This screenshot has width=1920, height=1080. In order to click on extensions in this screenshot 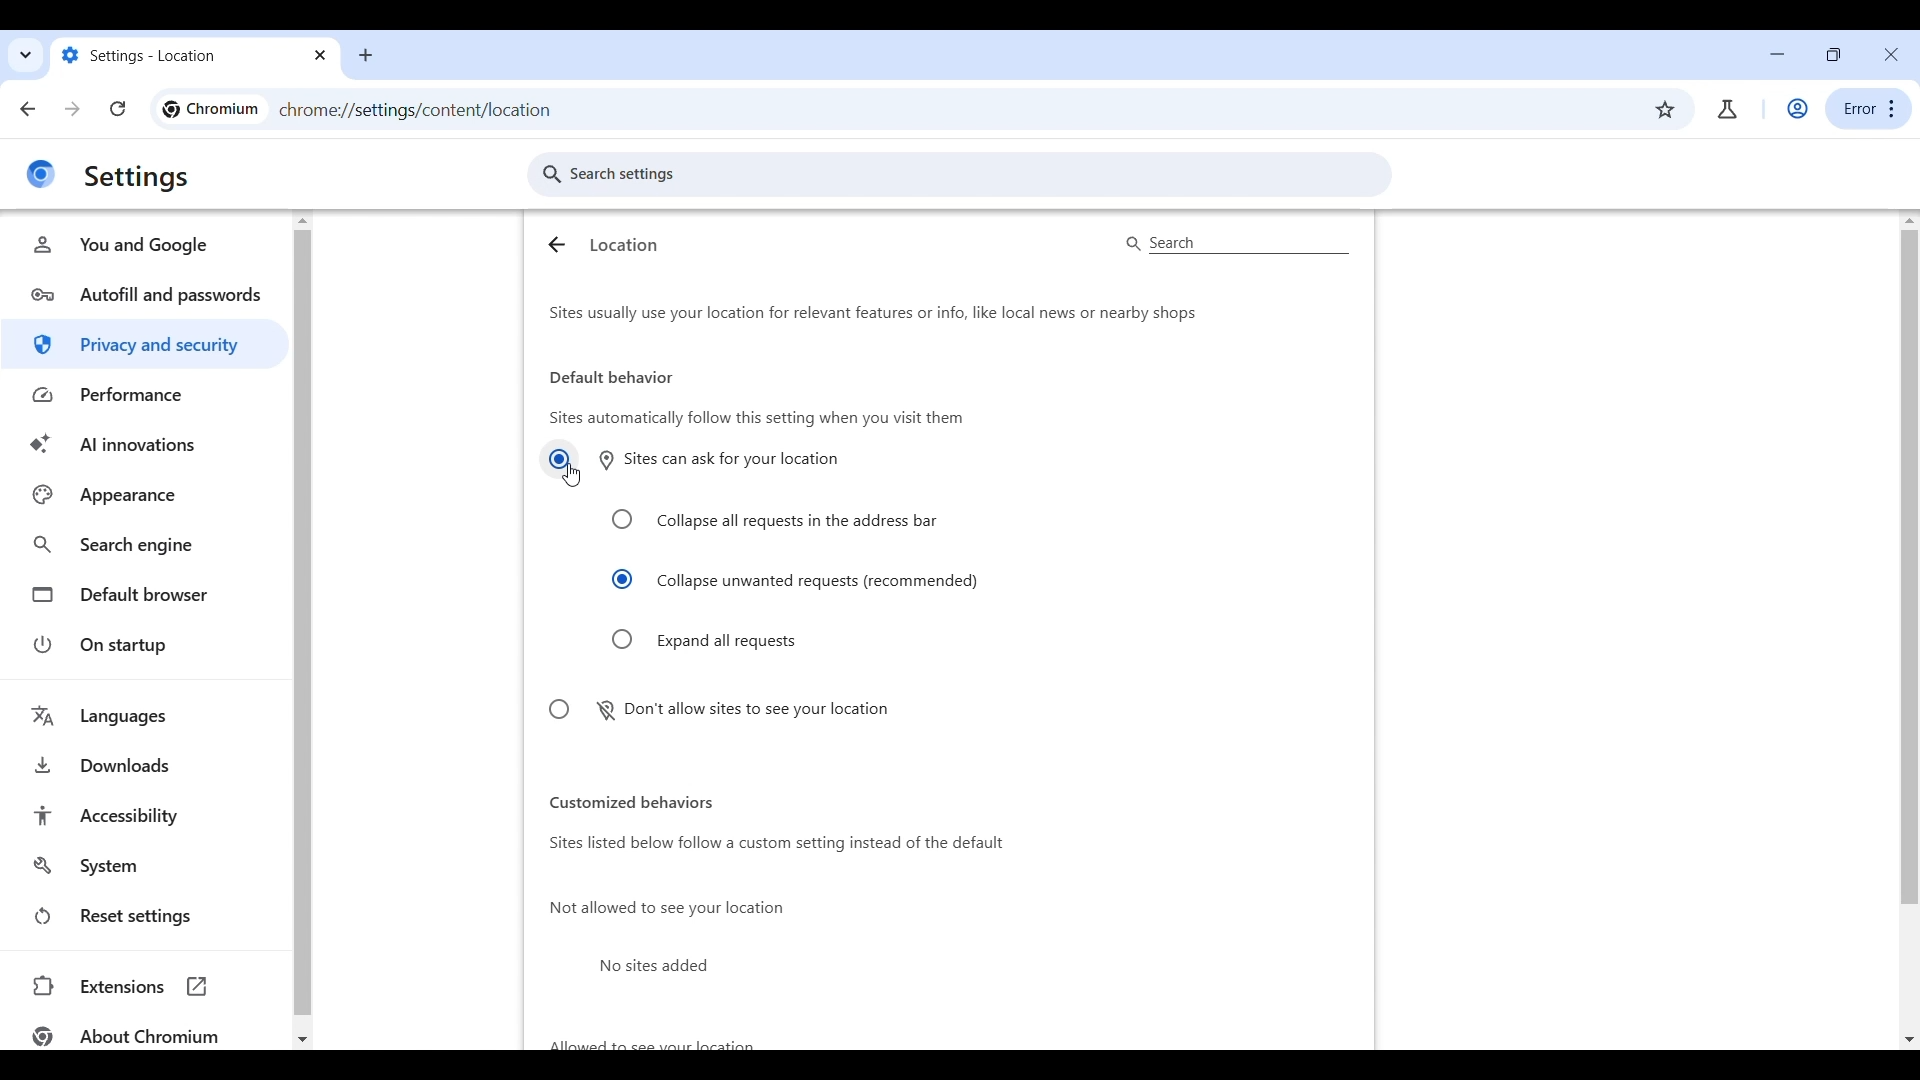, I will do `click(143, 985)`.